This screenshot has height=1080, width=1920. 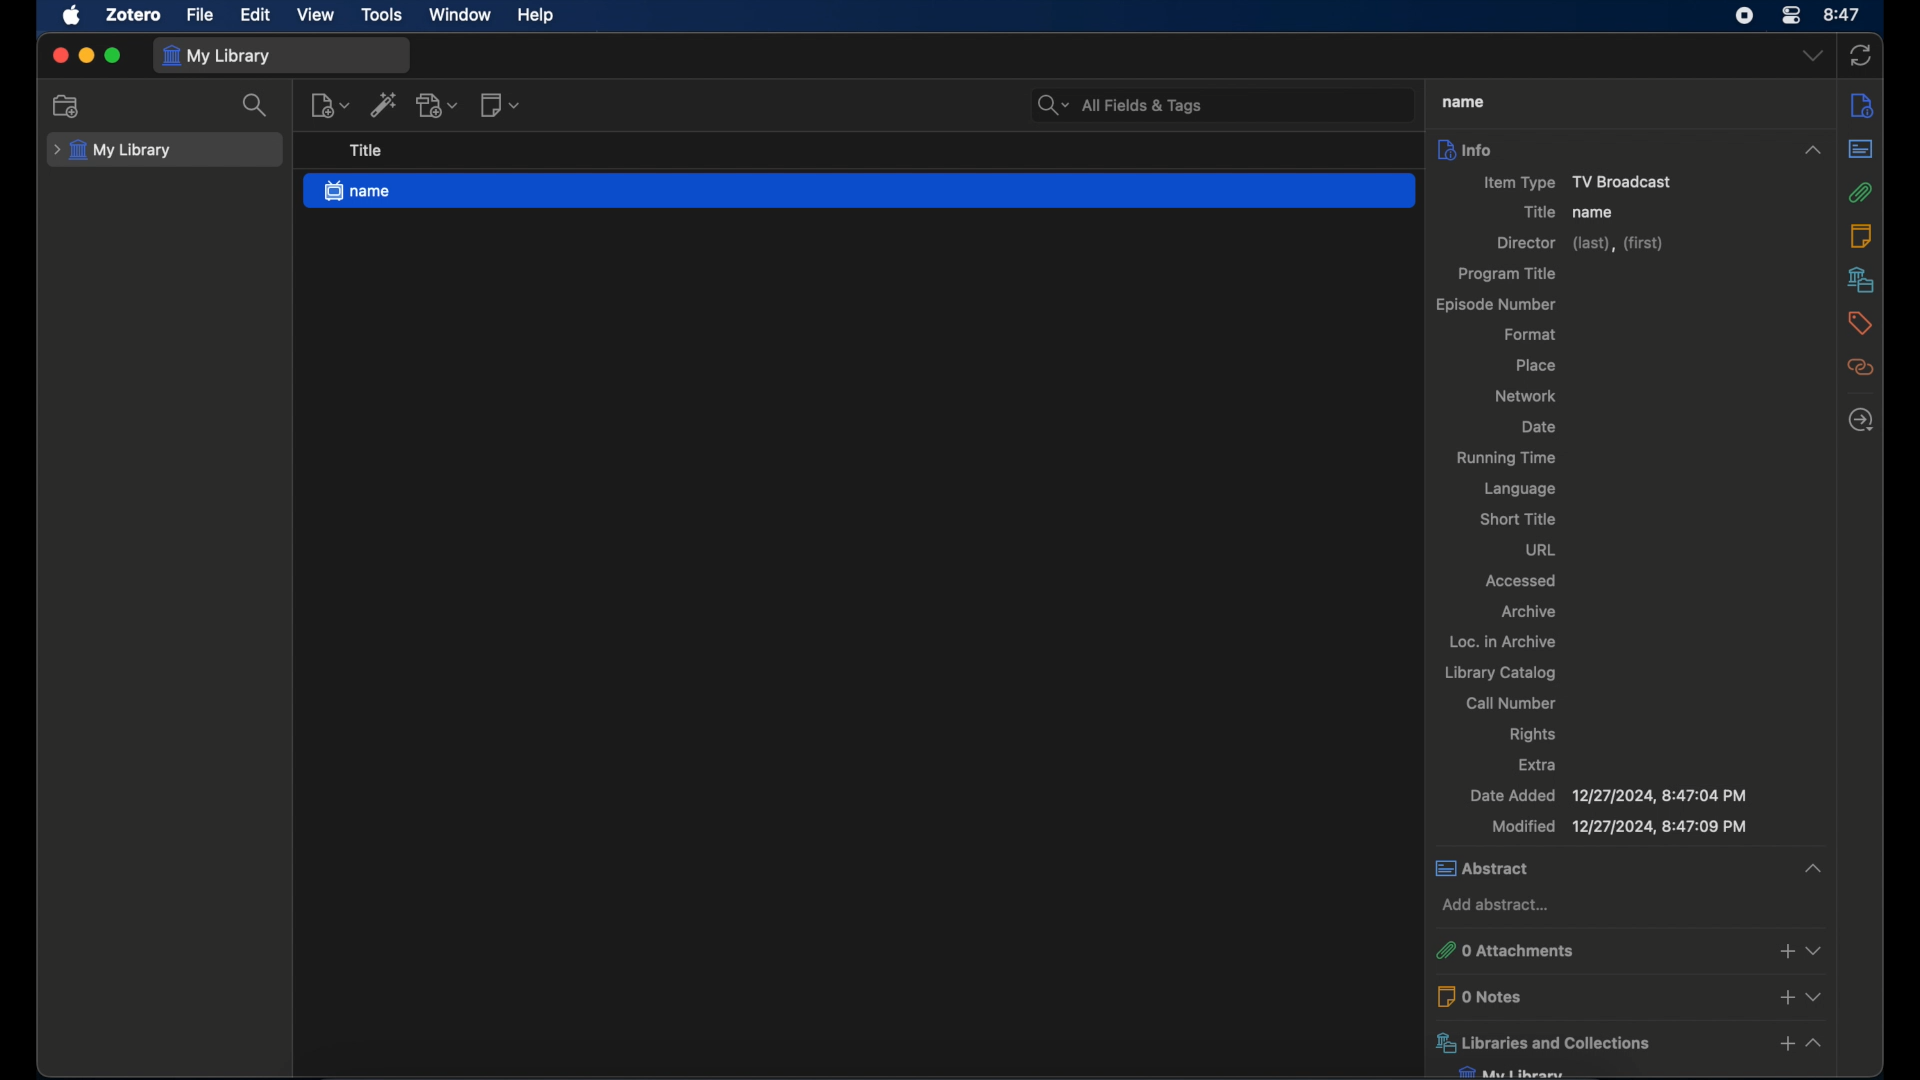 I want to click on my library, so click(x=217, y=57).